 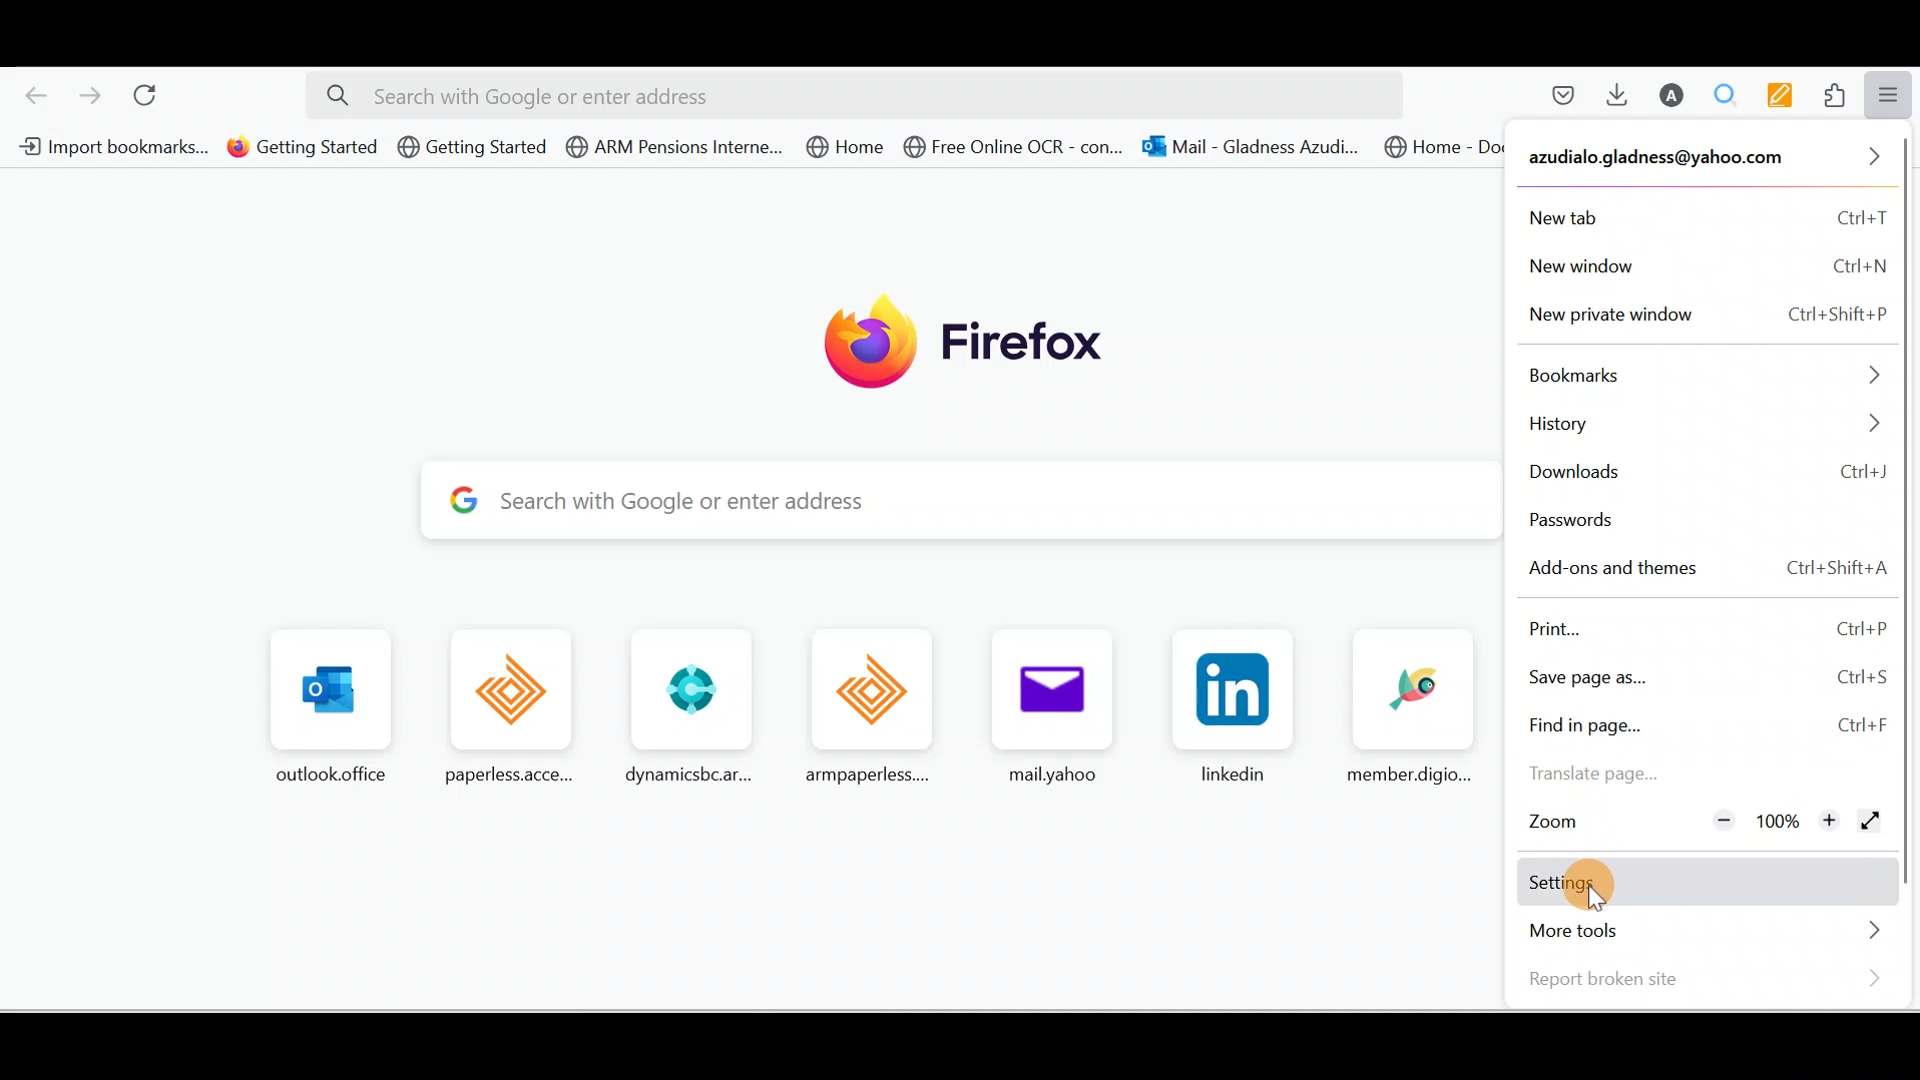 I want to click on Zoom in, so click(x=1832, y=827).